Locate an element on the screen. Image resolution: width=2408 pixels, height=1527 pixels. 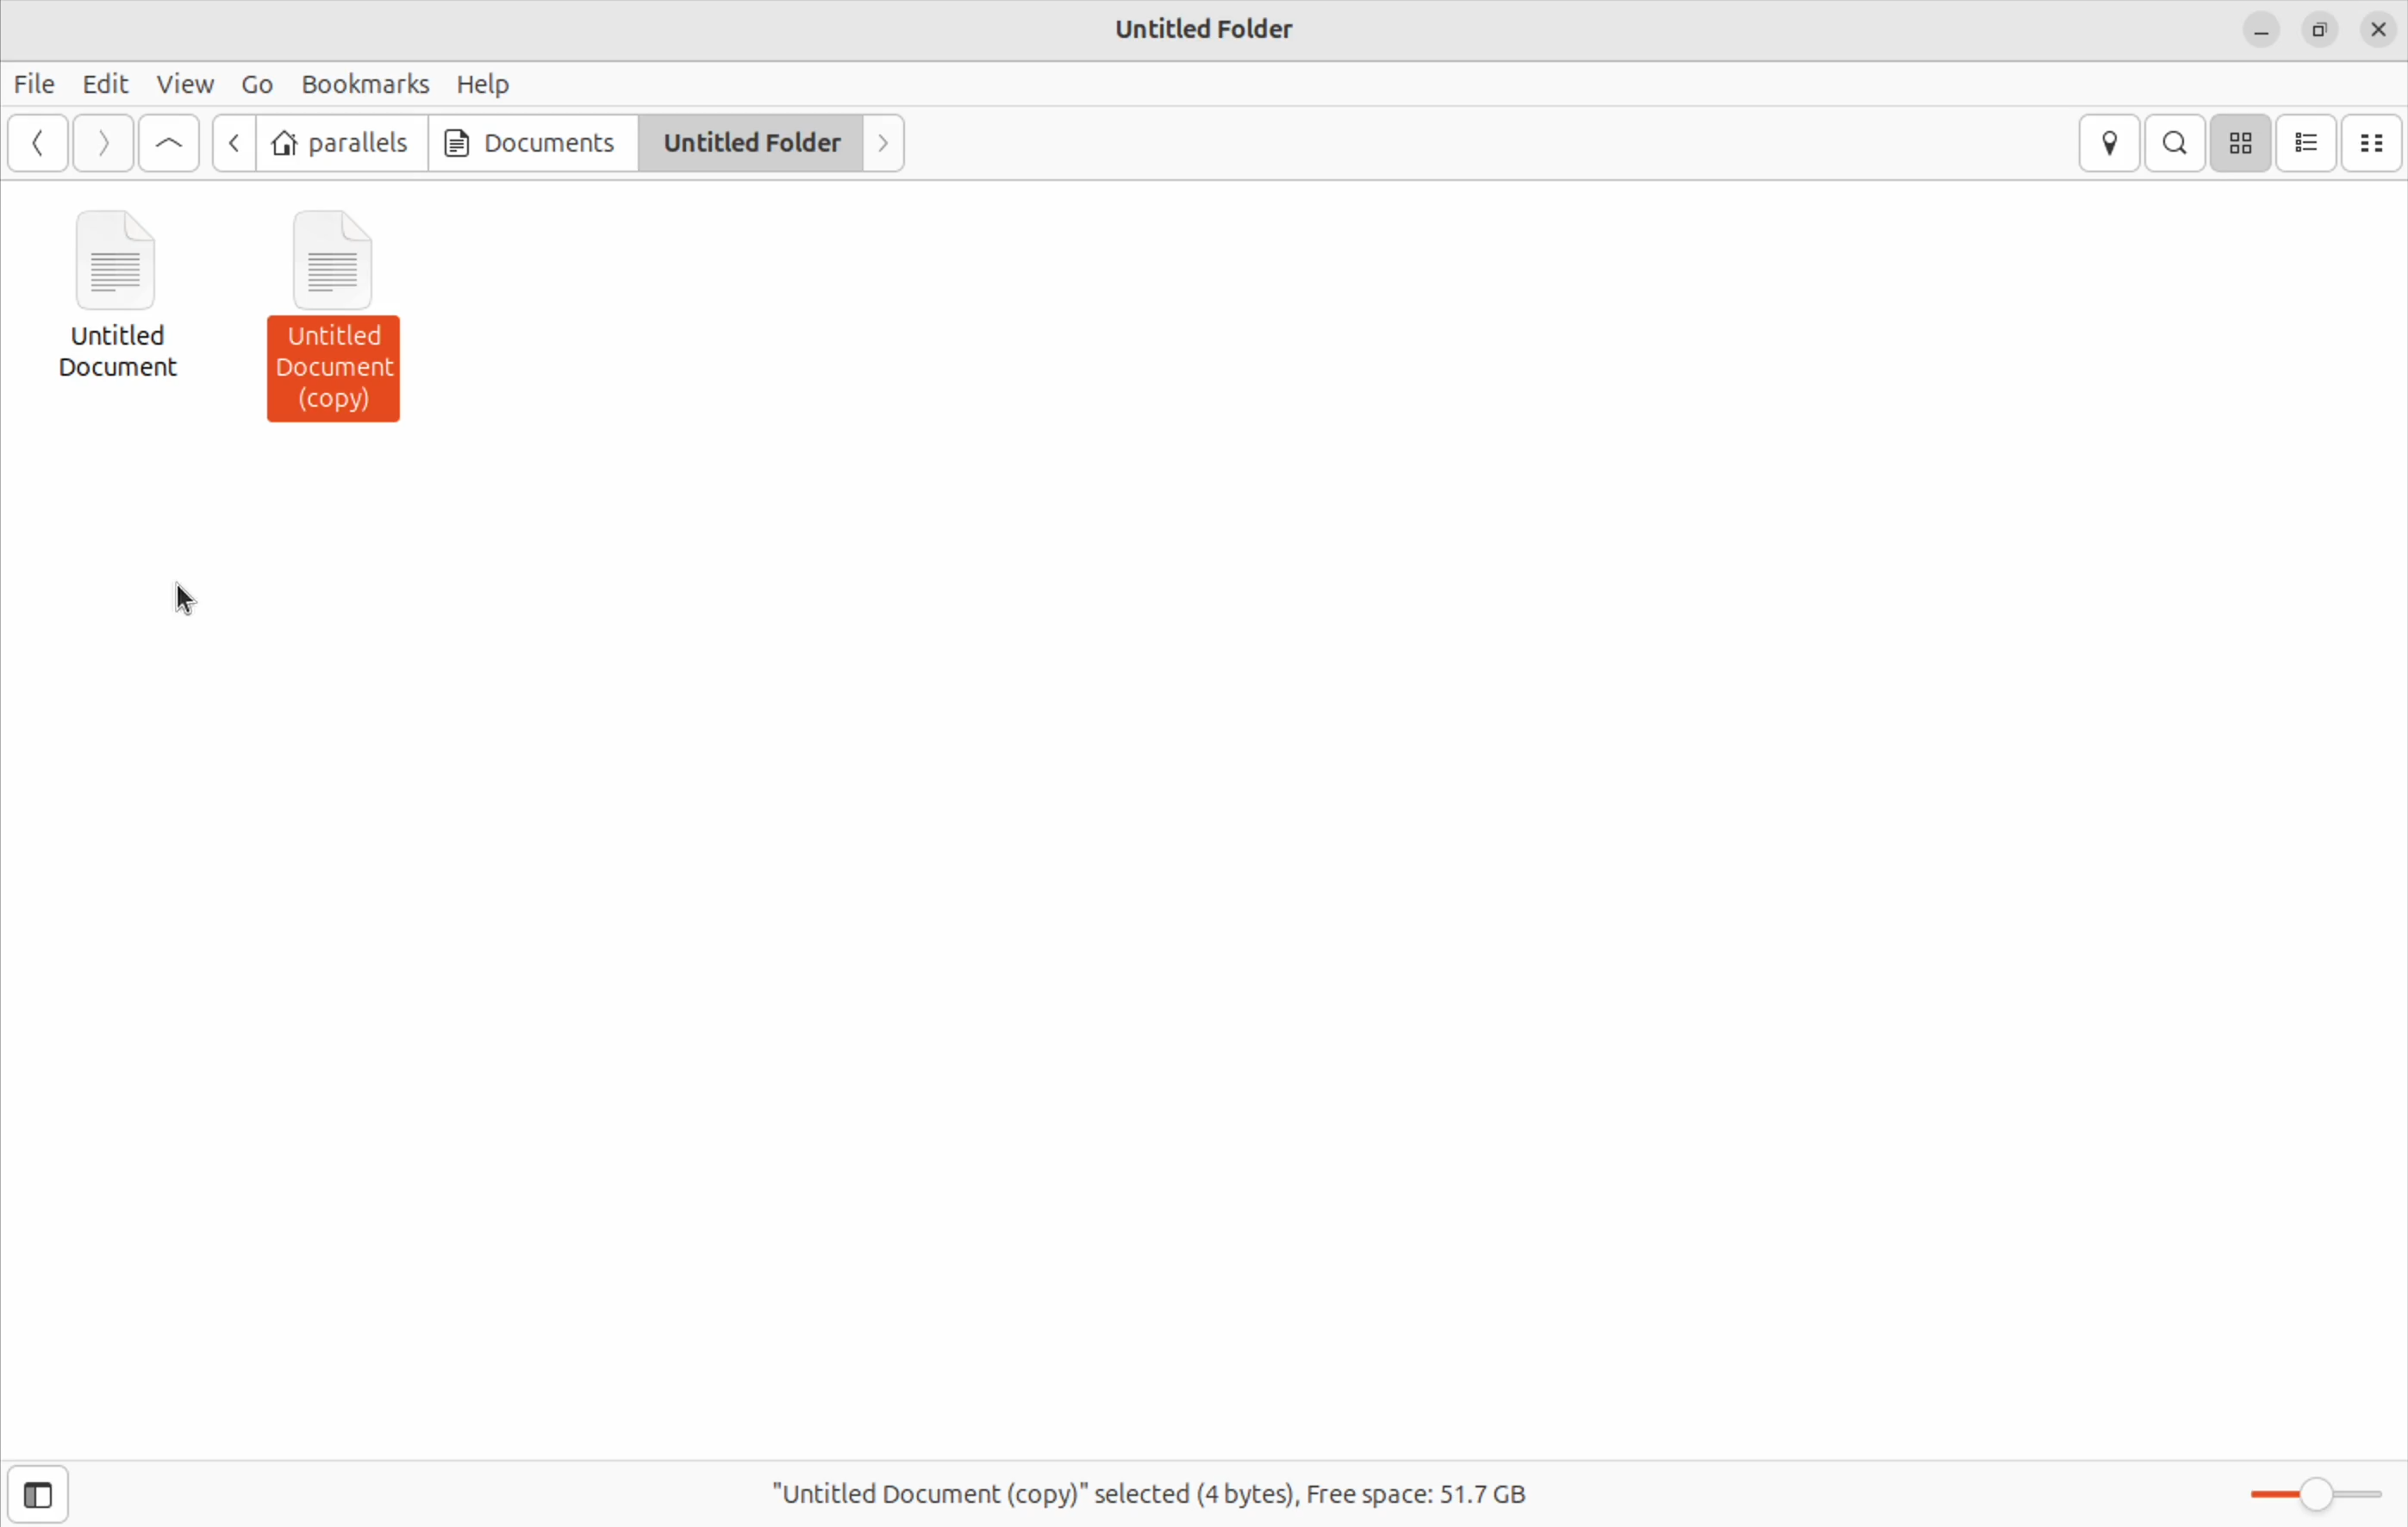
Cursor is located at coordinates (198, 601).